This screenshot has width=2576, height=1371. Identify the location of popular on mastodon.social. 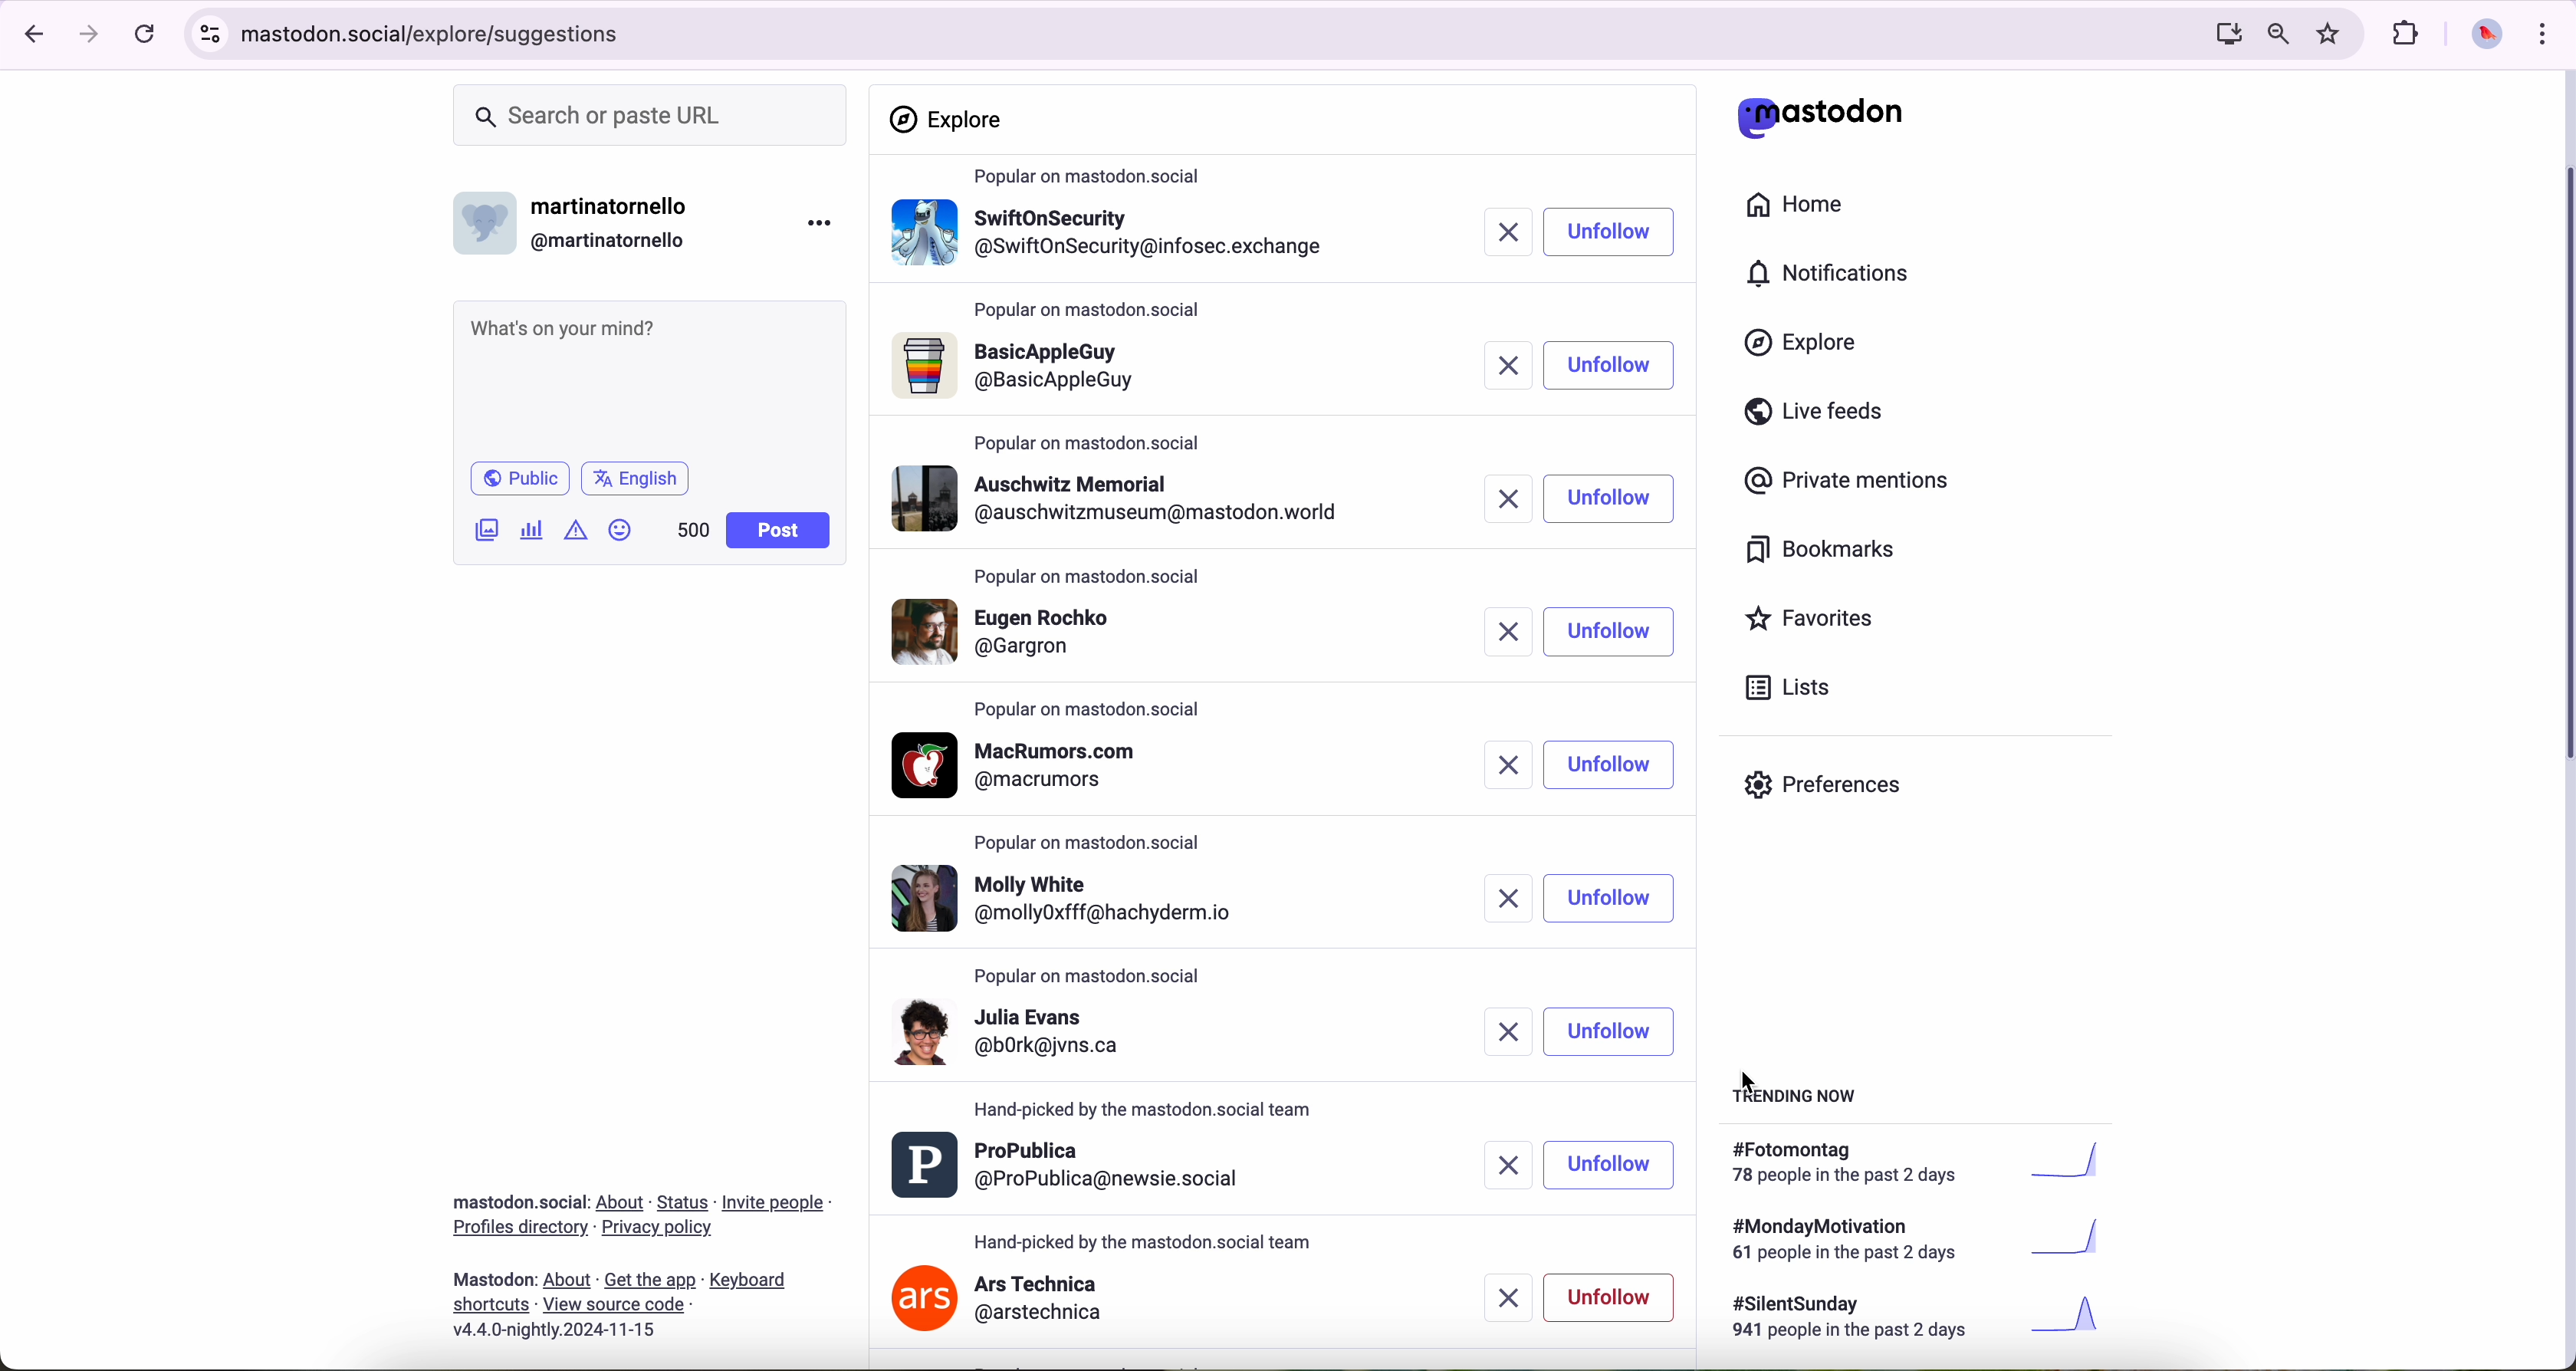
(1095, 707).